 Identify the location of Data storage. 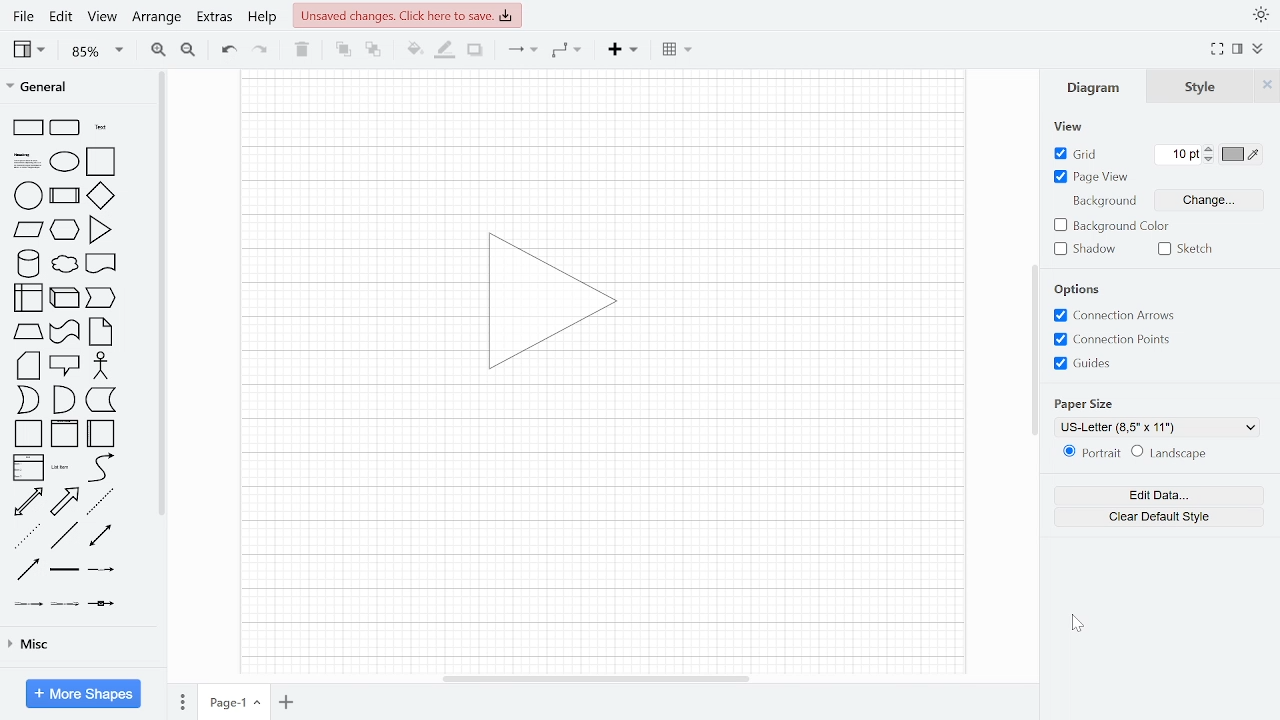
(101, 399).